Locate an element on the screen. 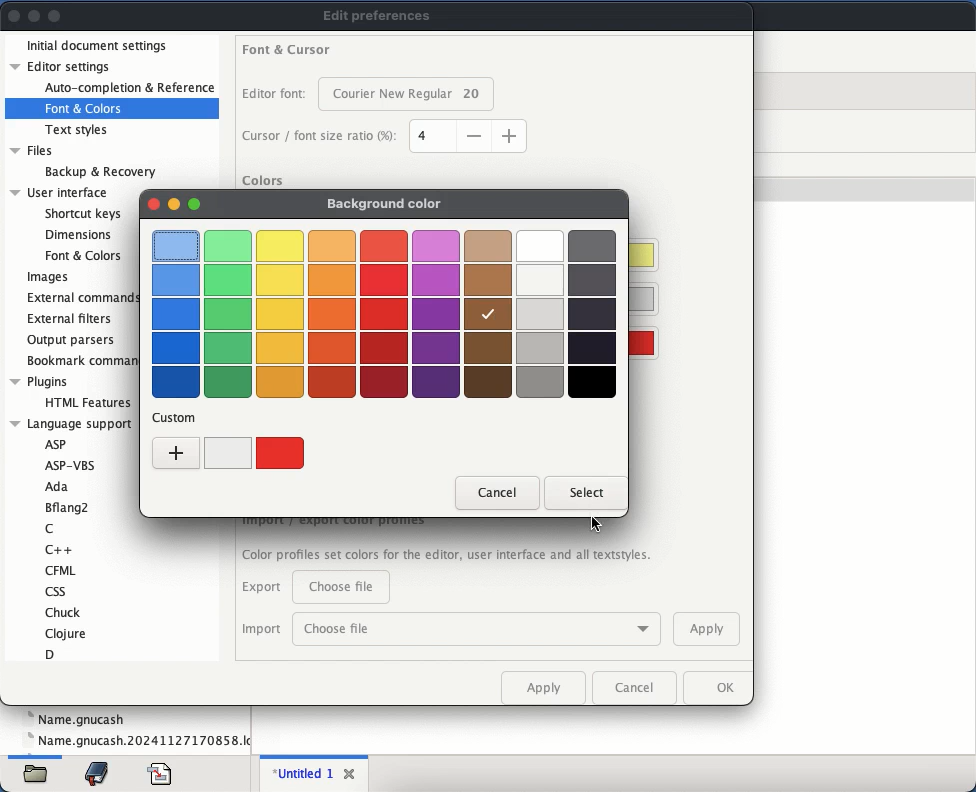  add is located at coordinates (177, 452).